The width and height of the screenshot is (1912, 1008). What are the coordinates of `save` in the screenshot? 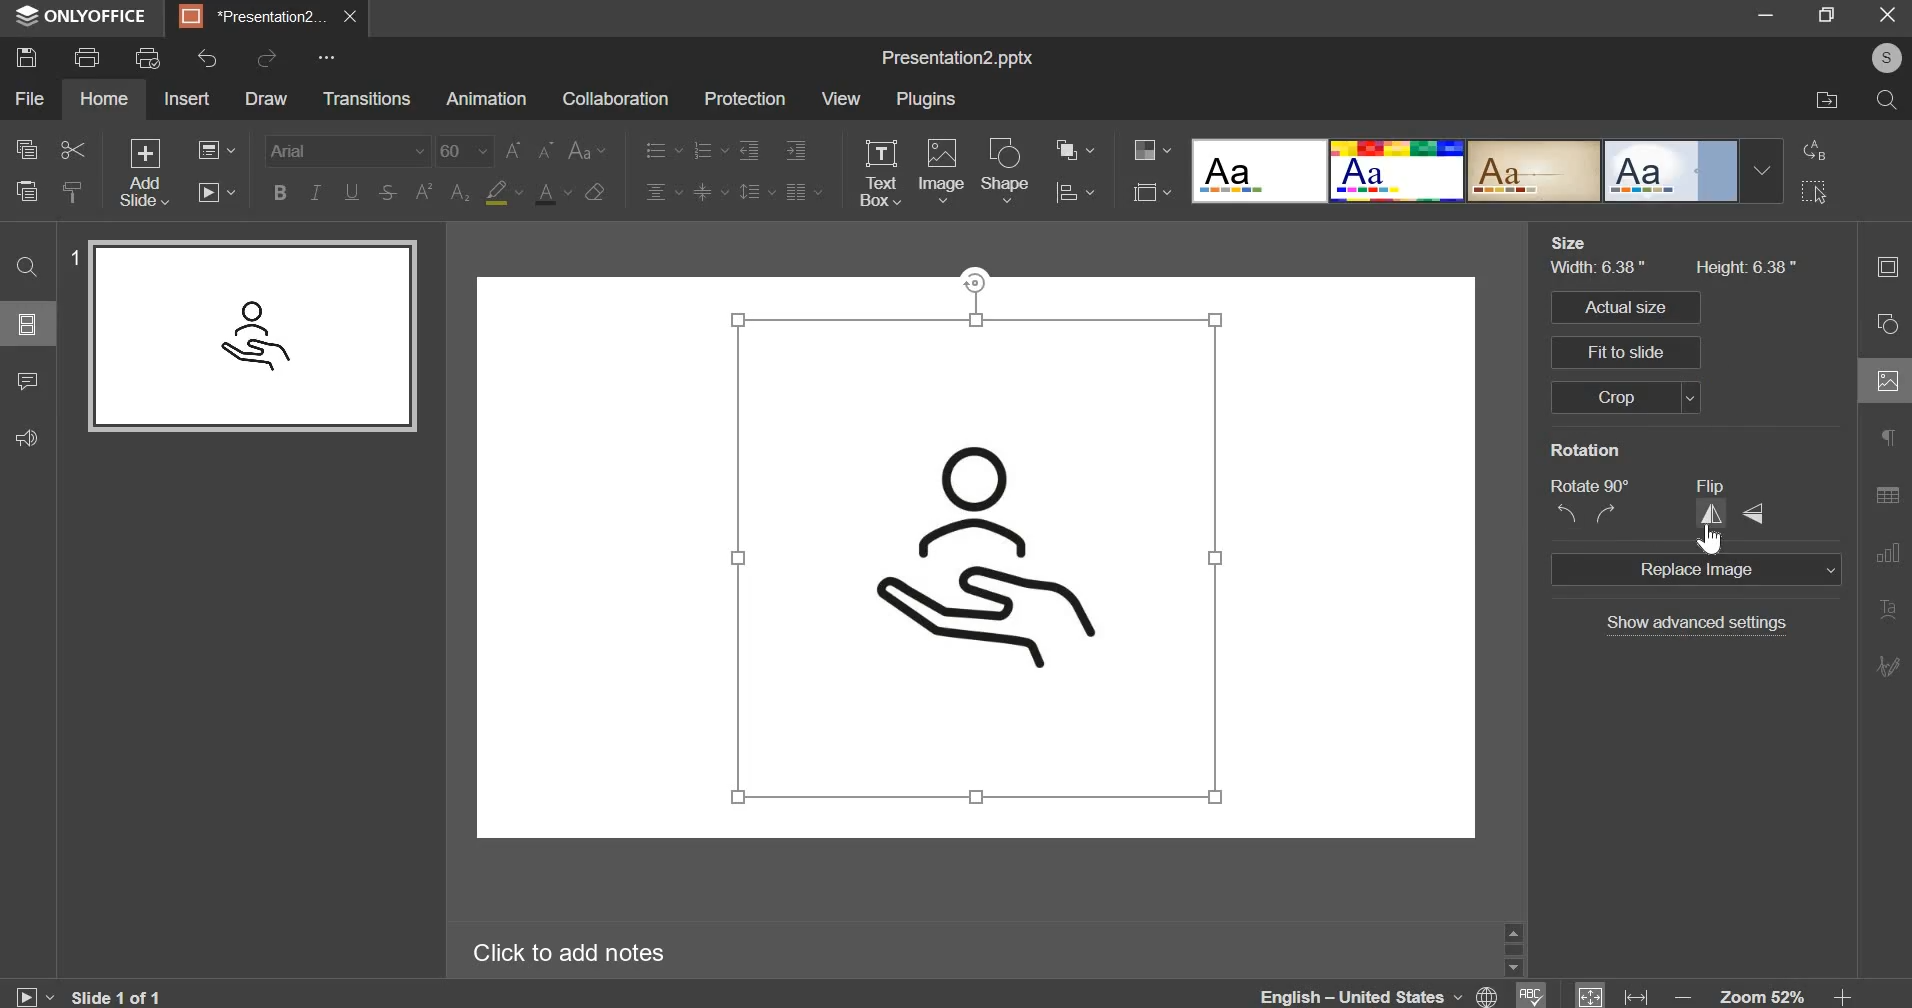 It's located at (26, 56).